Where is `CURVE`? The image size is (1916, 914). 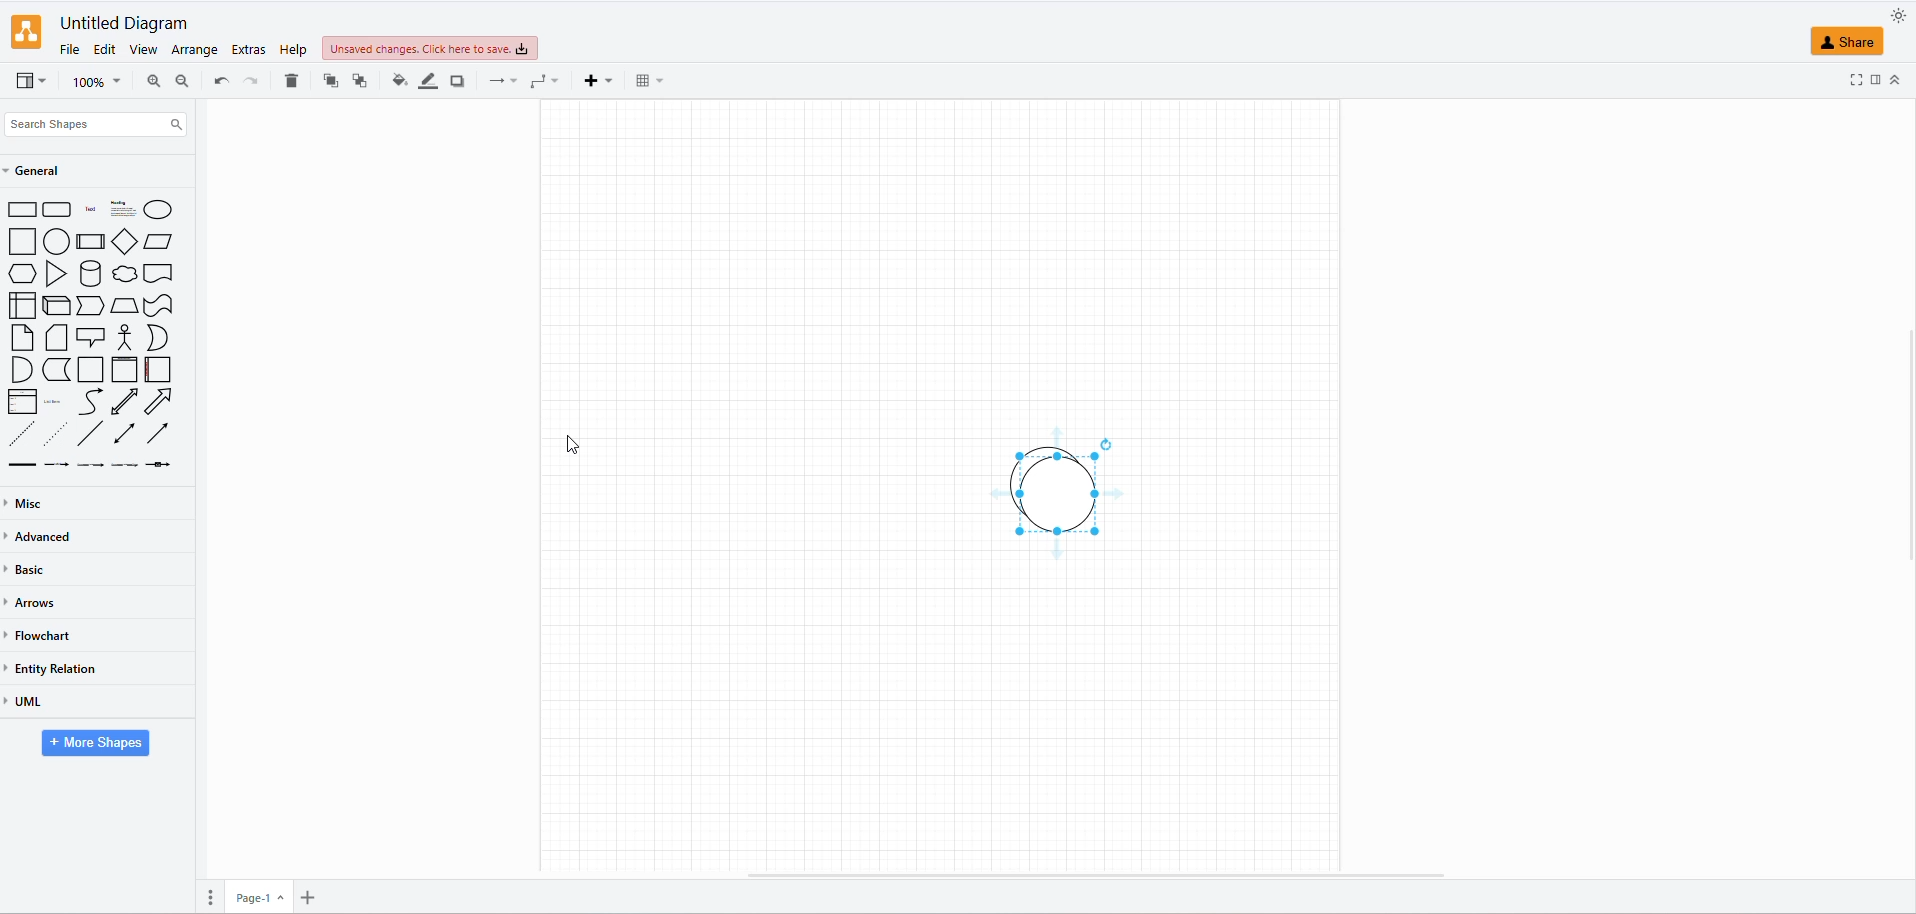 CURVE is located at coordinates (92, 402).